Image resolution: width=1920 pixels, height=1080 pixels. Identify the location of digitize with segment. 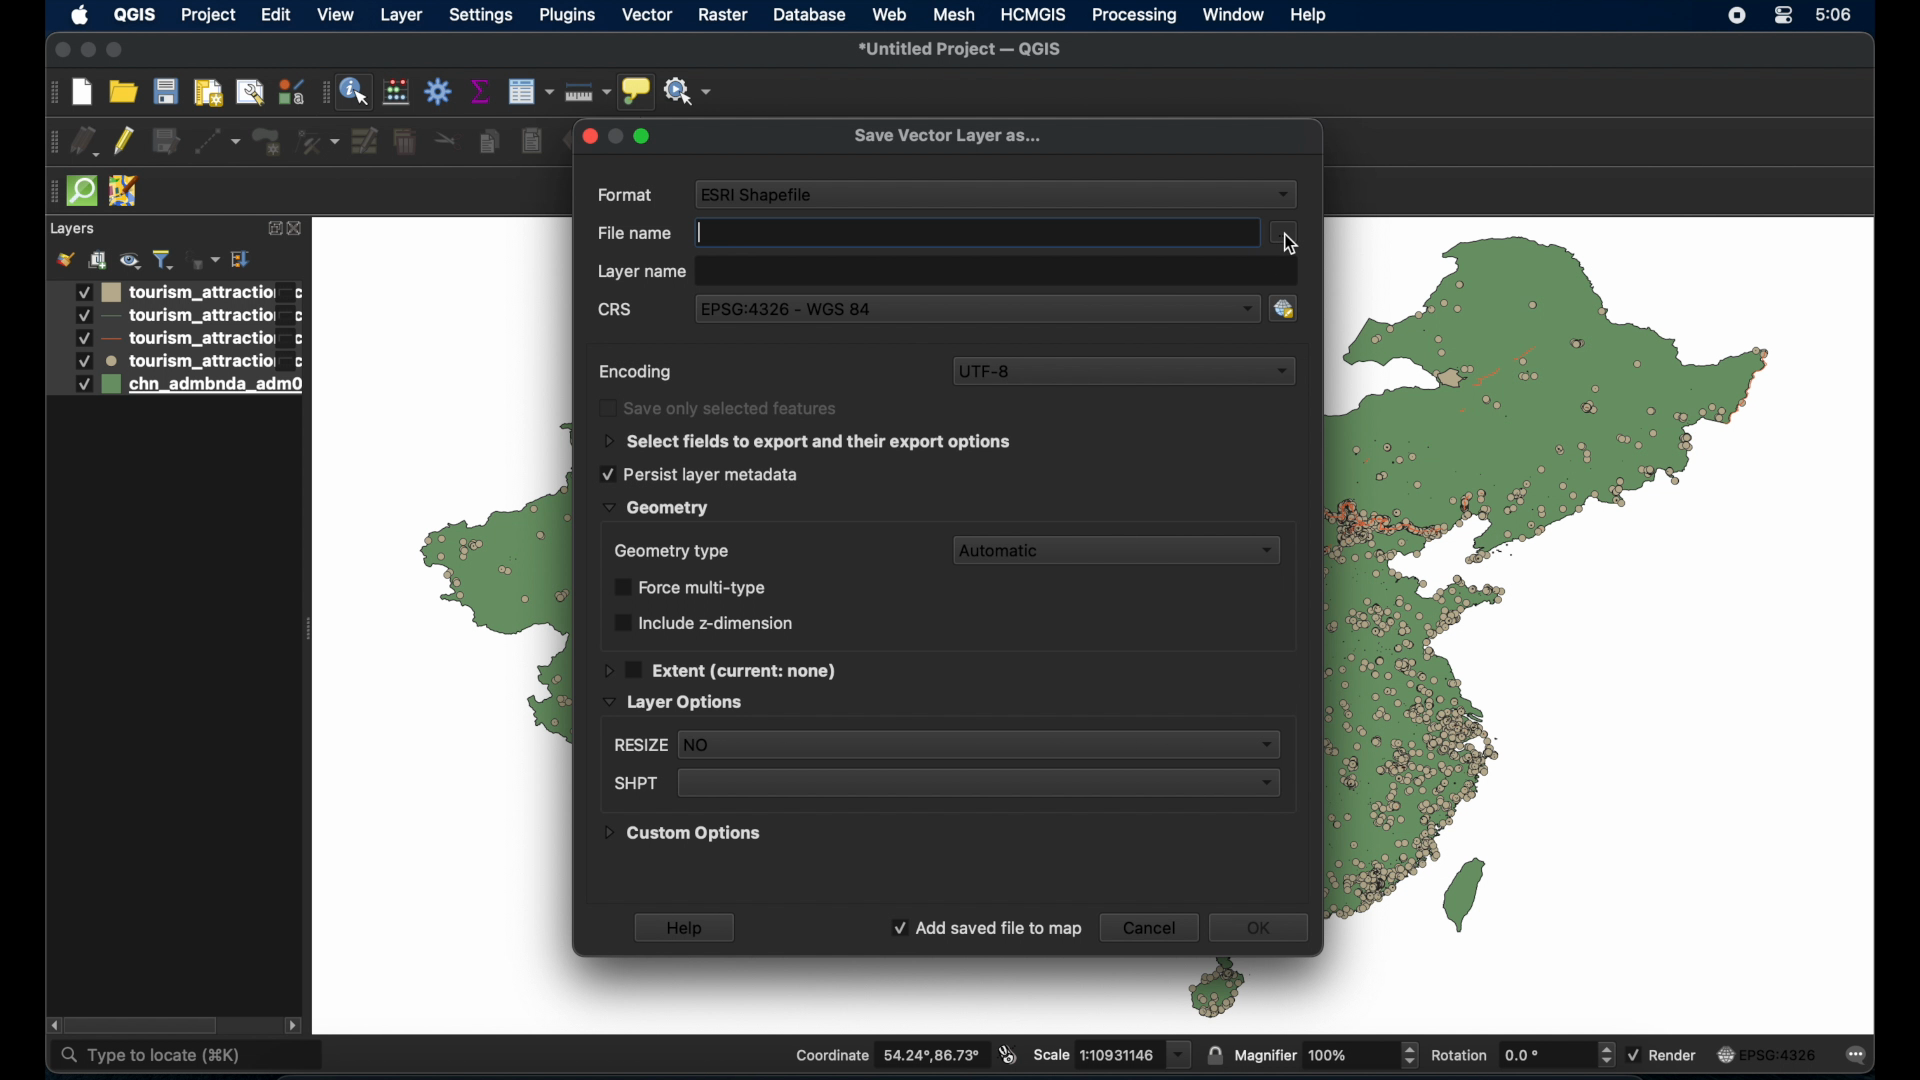
(218, 142).